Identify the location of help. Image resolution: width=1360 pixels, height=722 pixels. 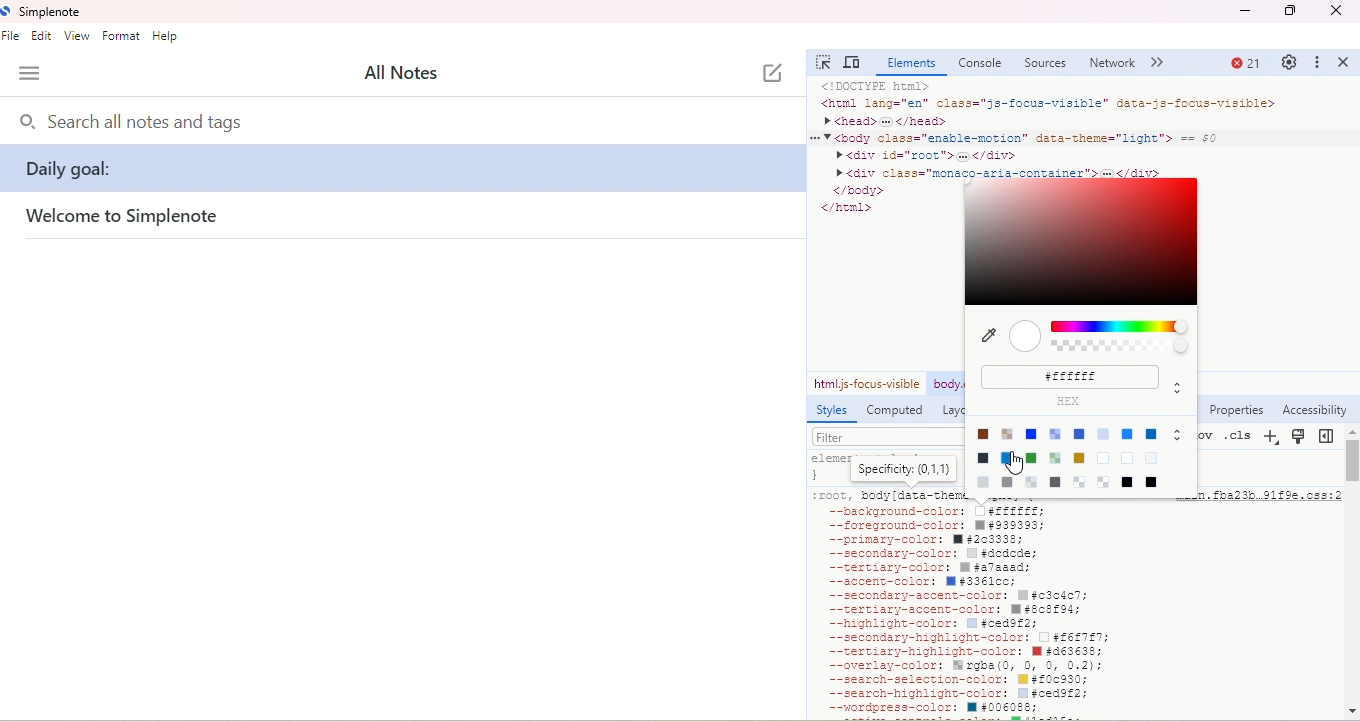
(167, 36).